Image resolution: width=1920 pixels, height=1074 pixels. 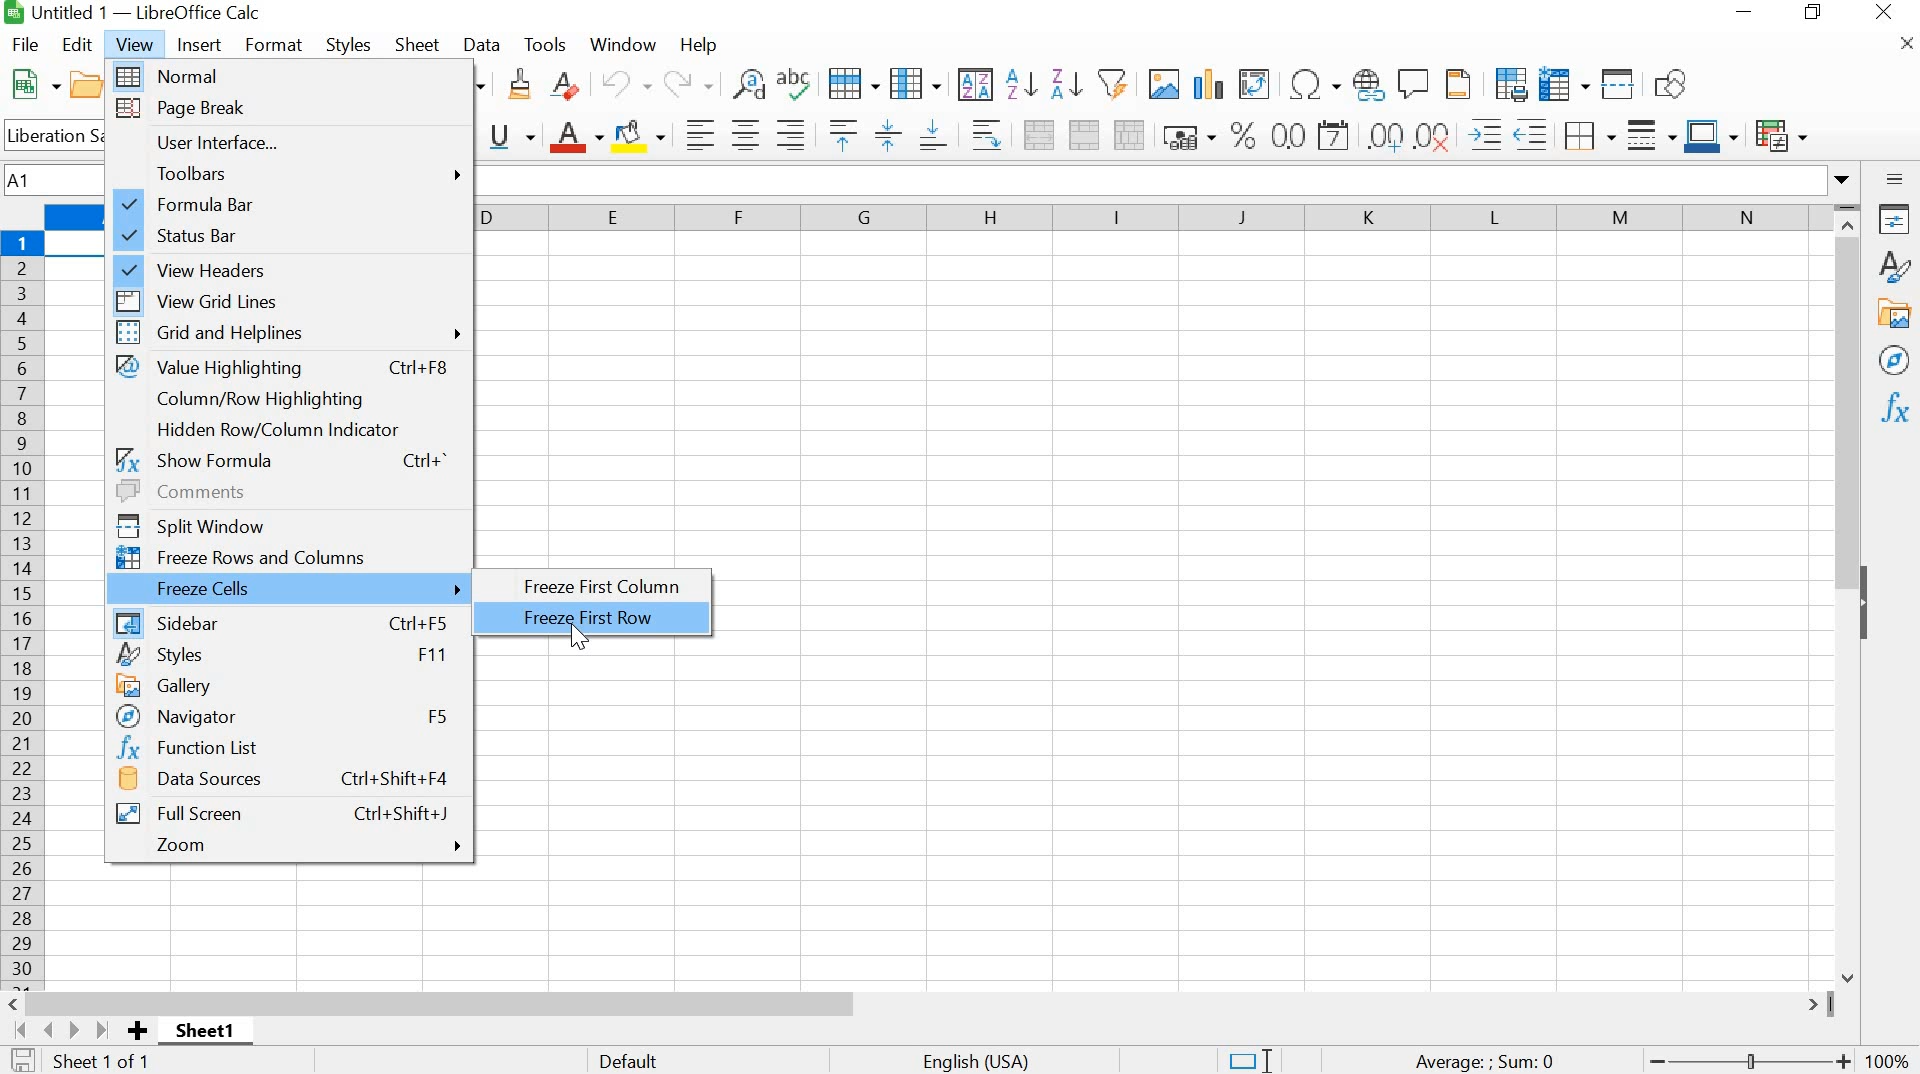 I want to click on GALLERY, so click(x=1895, y=314).